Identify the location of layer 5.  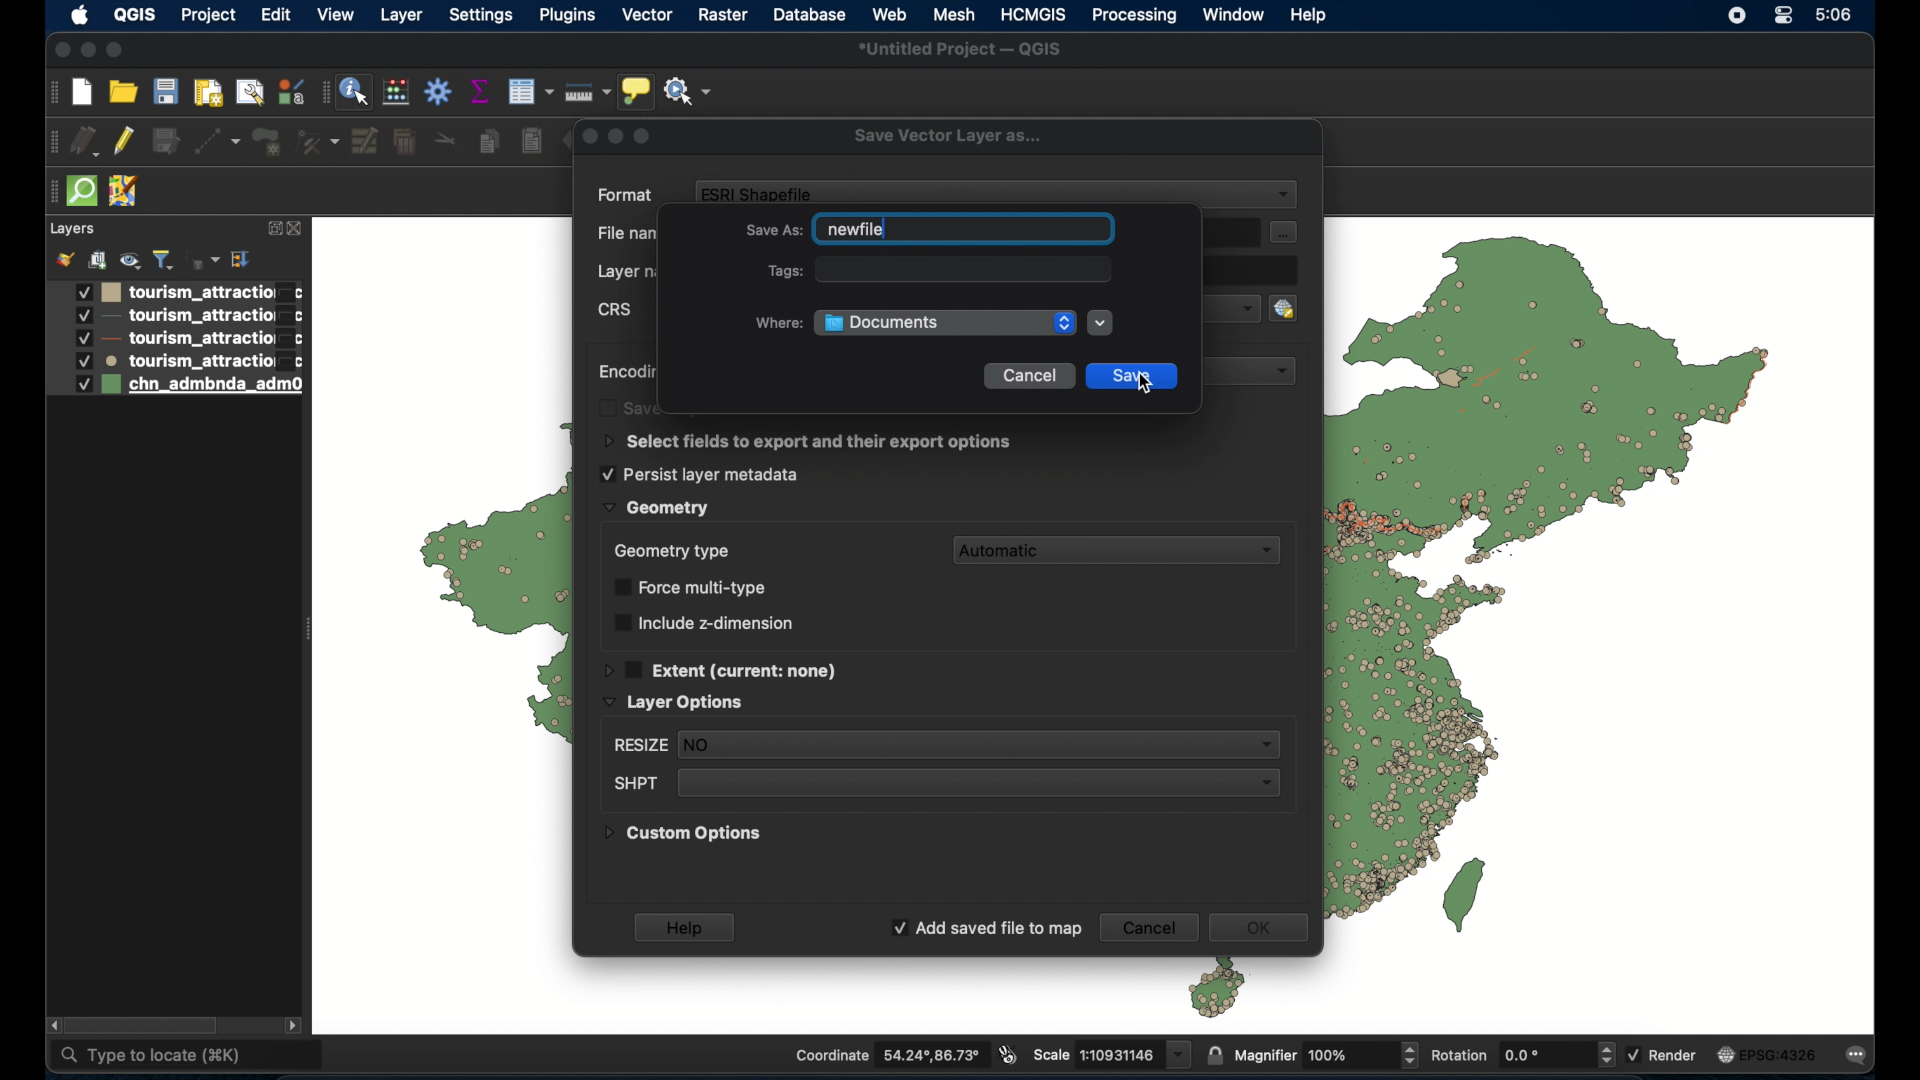
(174, 386).